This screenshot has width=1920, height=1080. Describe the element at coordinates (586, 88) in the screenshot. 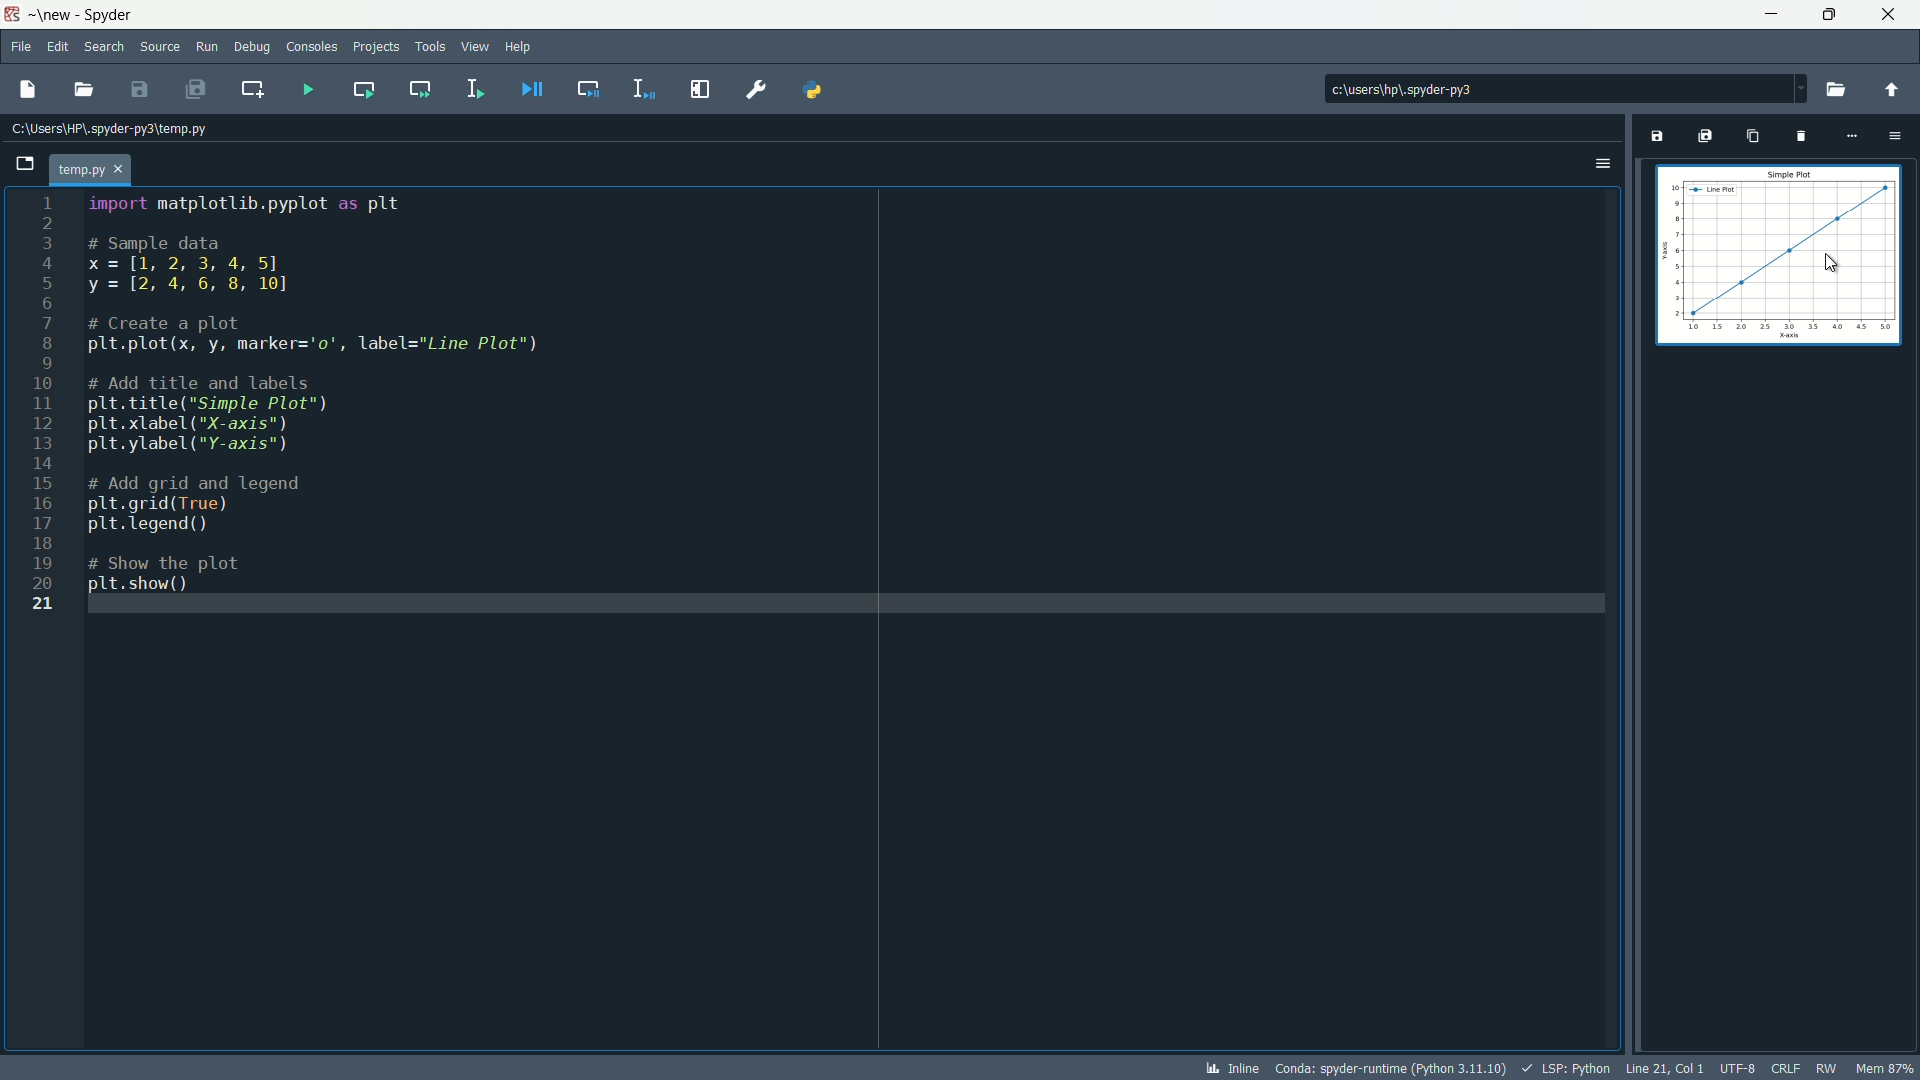

I see `debug cell` at that location.